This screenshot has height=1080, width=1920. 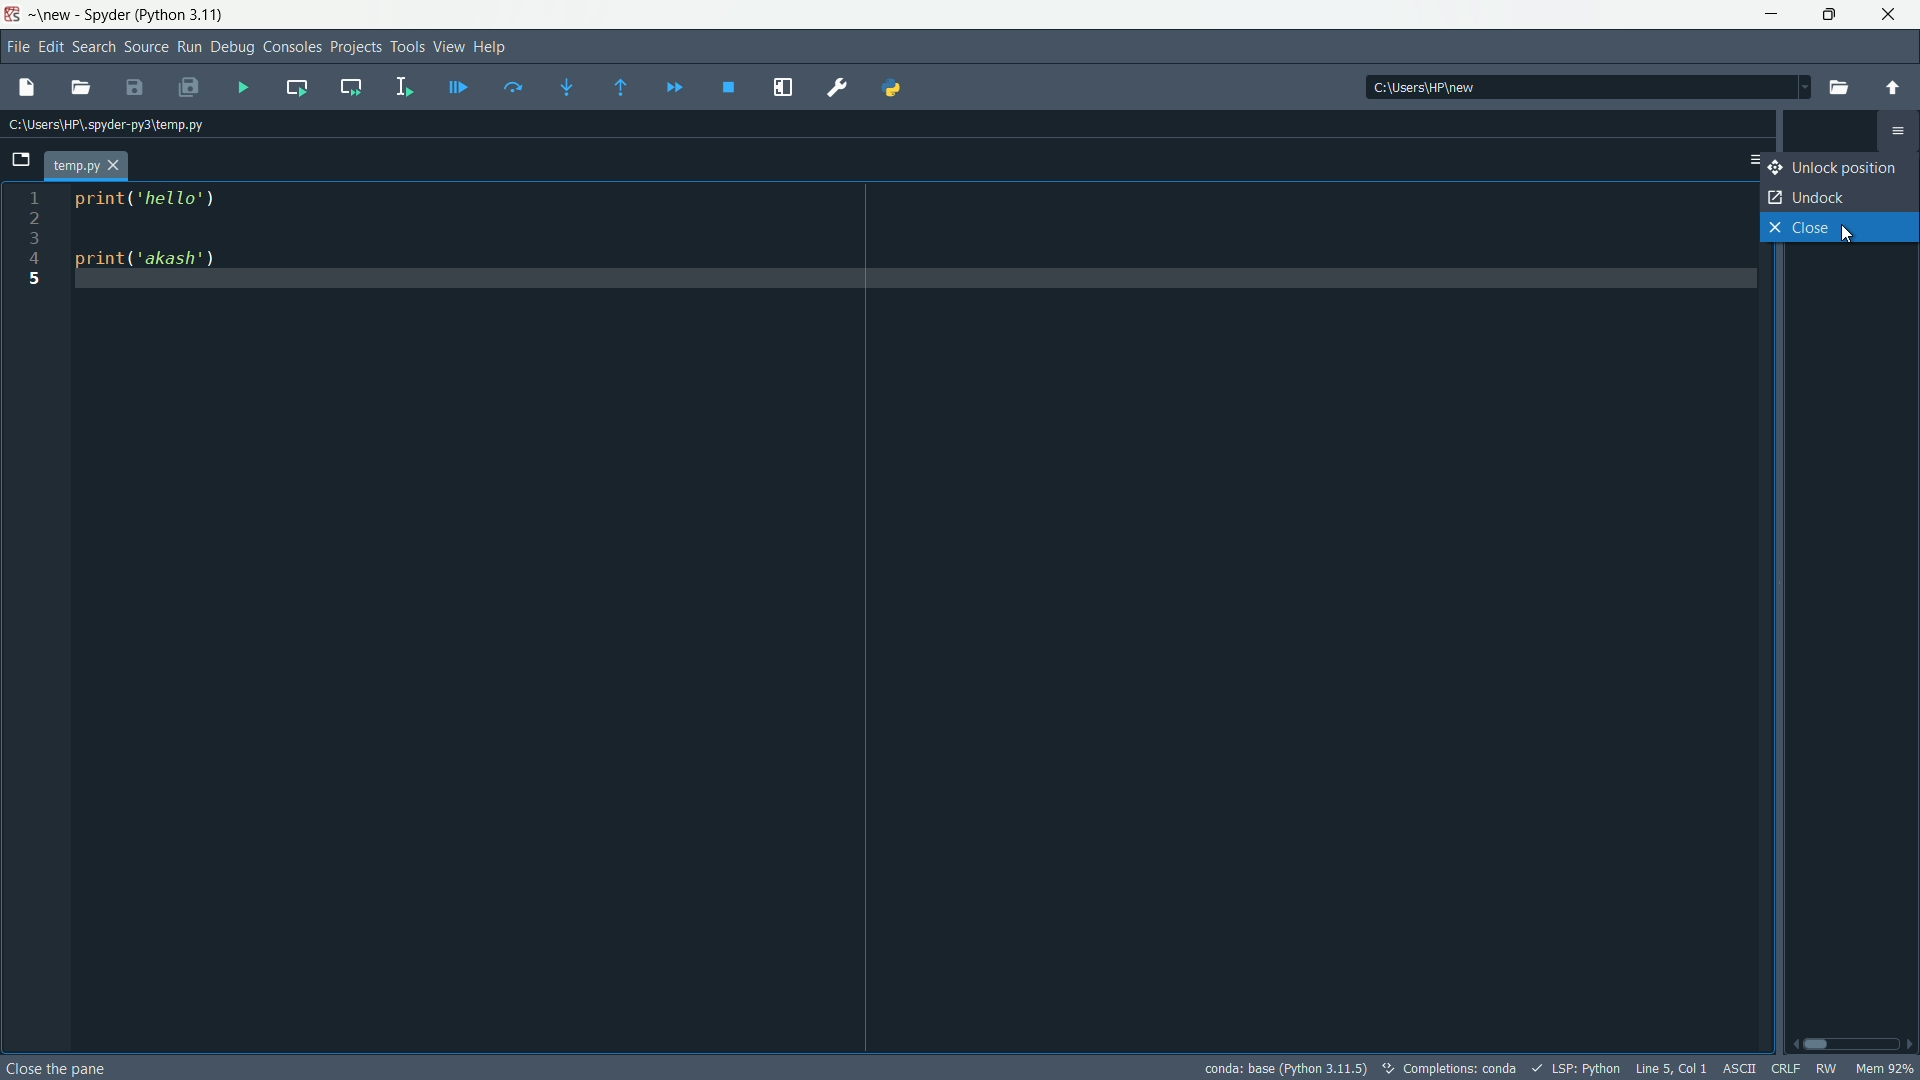 What do you see at coordinates (1782, 1069) in the screenshot?
I see `CRLF` at bounding box center [1782, 1069].